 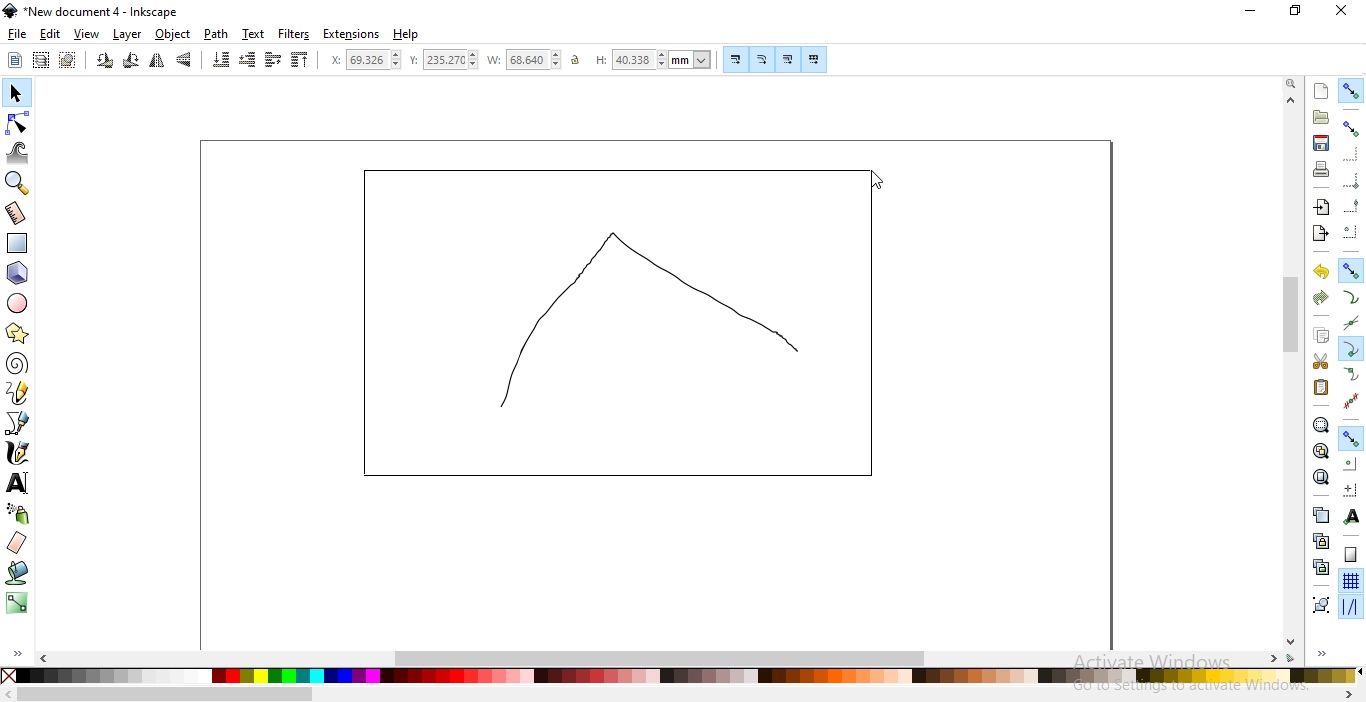 I want to click on snap midpointsof bounding boxes edges, so click(x=1351, y=206).